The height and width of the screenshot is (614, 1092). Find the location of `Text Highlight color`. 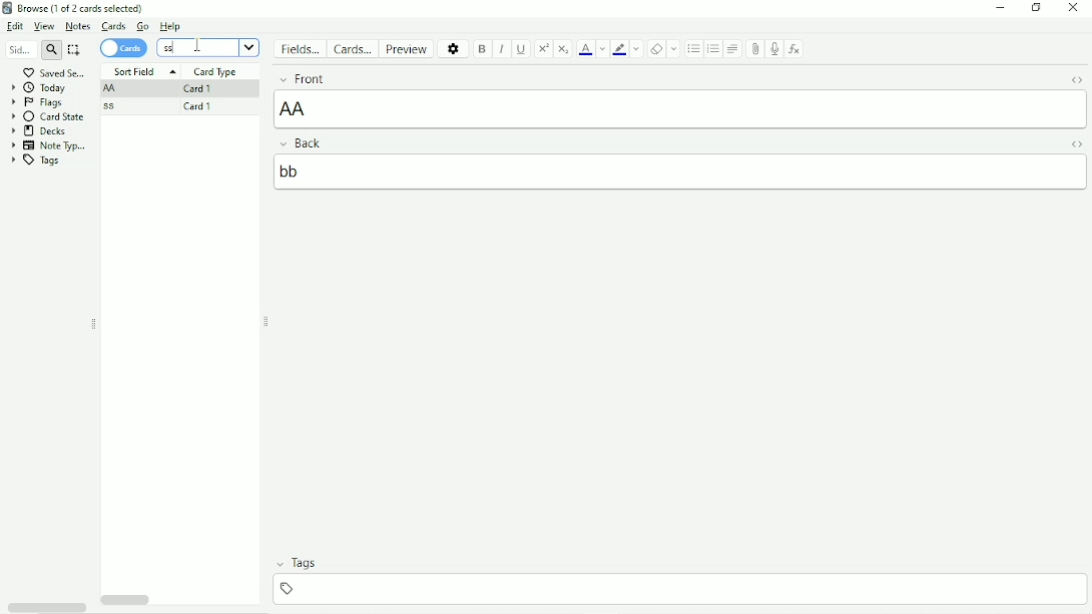

Text Highlight color is located at coordinates (620, 50).